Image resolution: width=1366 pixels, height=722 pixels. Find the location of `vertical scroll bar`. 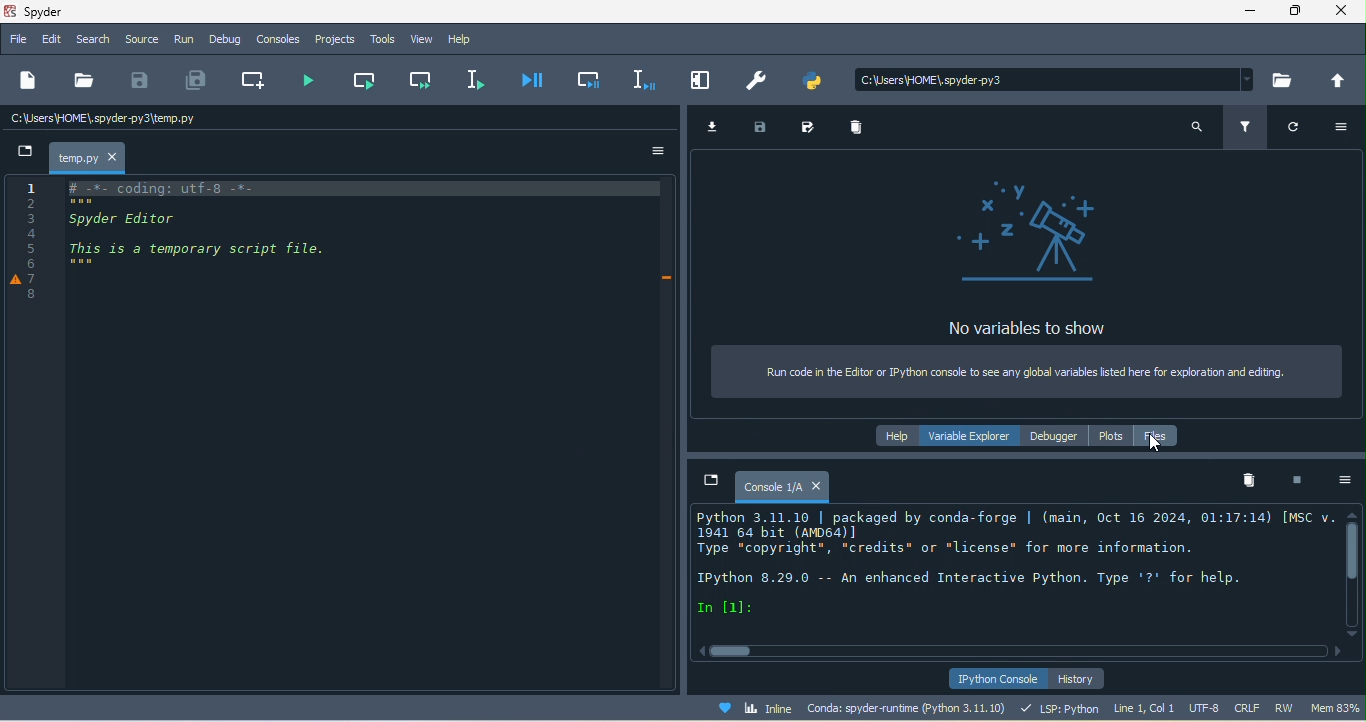

vertical scroll bar is located at coordinates (1354, 574).